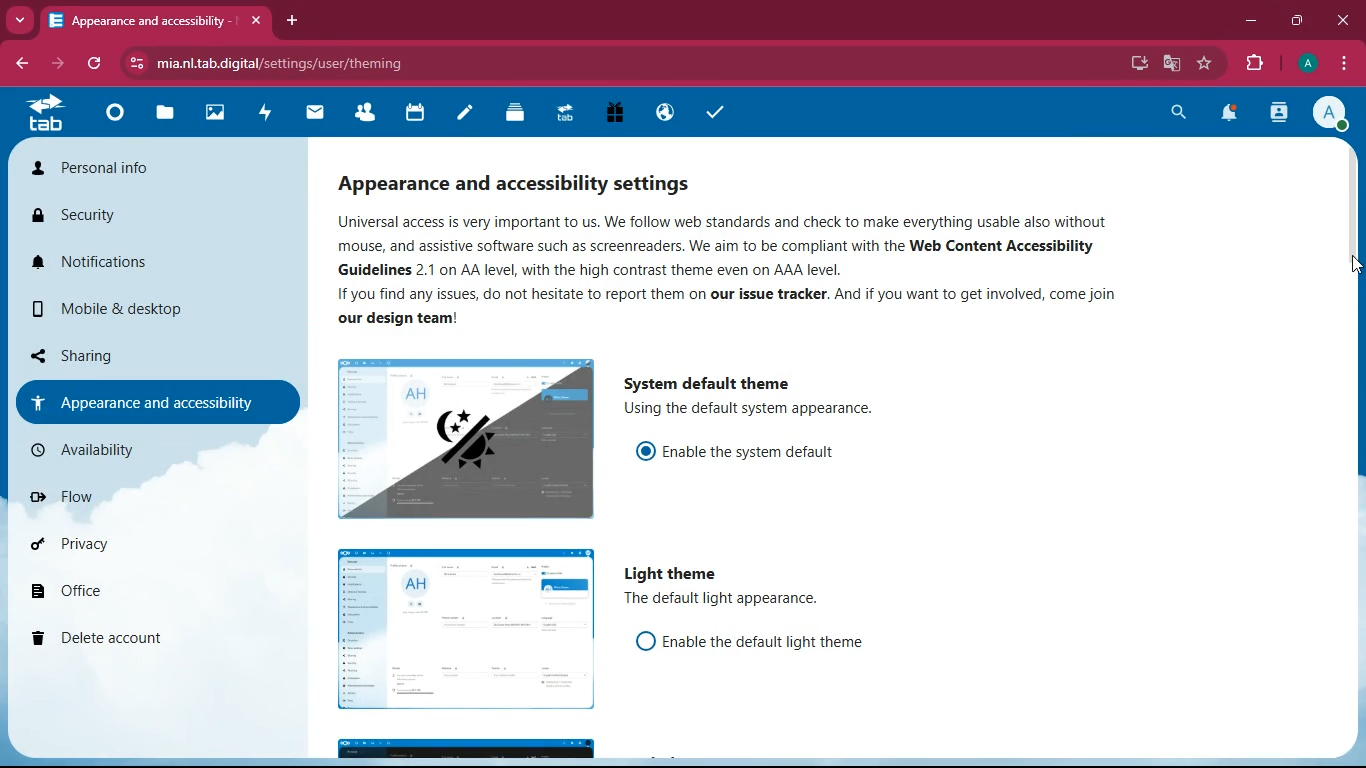 This screenshot has height=768, width=1366. I want to click on office, so click(126, 595).